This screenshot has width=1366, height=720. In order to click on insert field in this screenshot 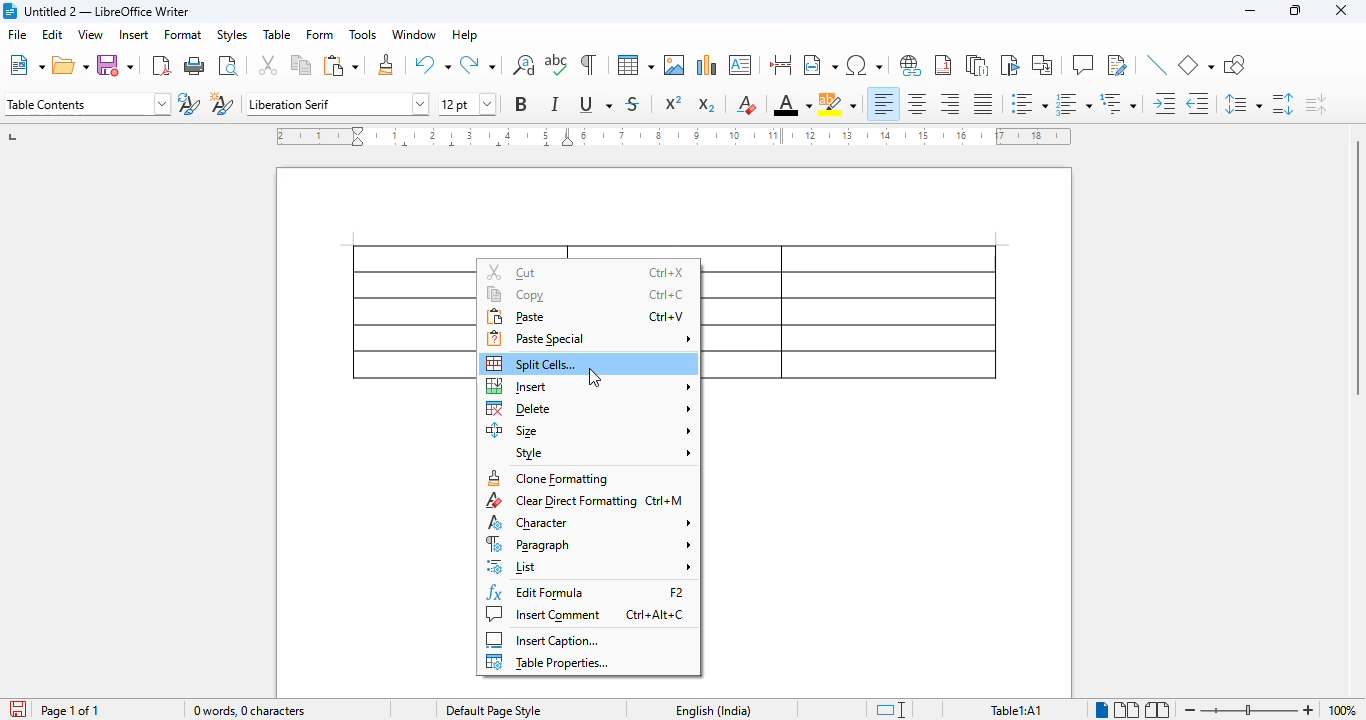, I will do `click(820, 64)`.